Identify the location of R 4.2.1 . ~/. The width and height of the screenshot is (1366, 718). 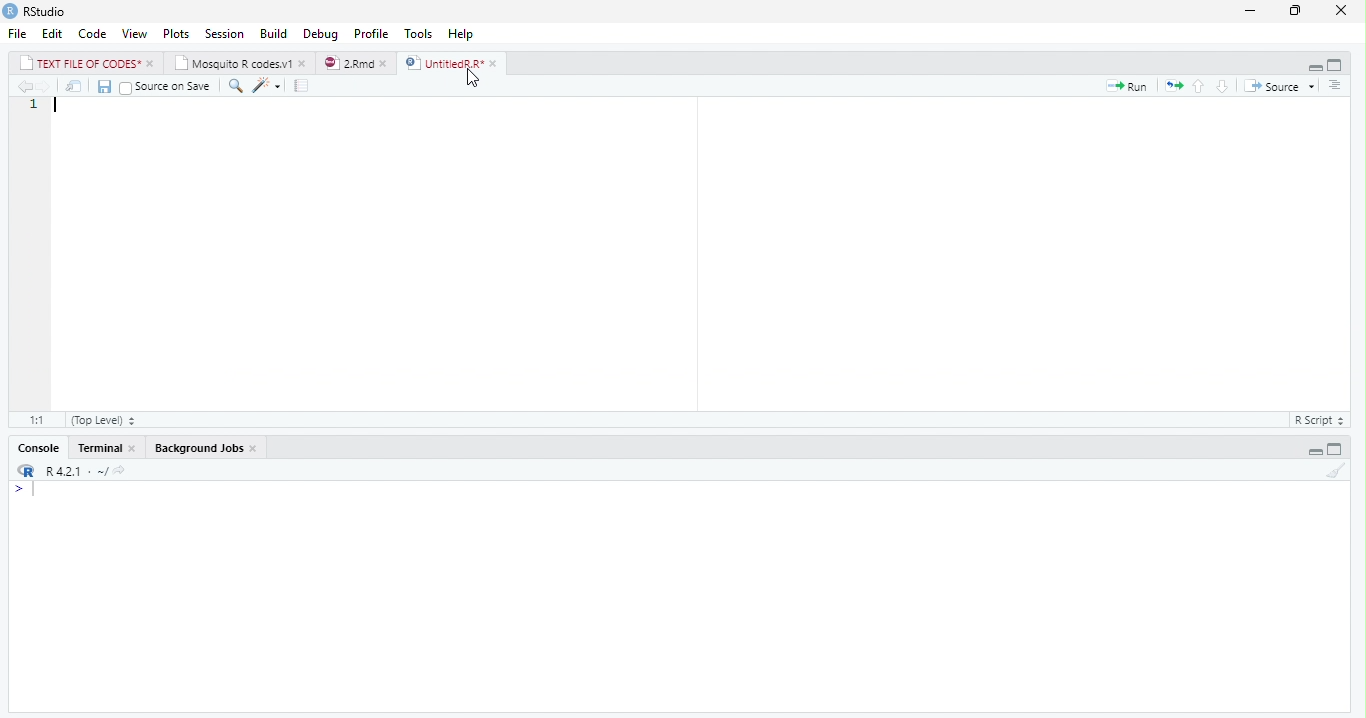
(86, 472).